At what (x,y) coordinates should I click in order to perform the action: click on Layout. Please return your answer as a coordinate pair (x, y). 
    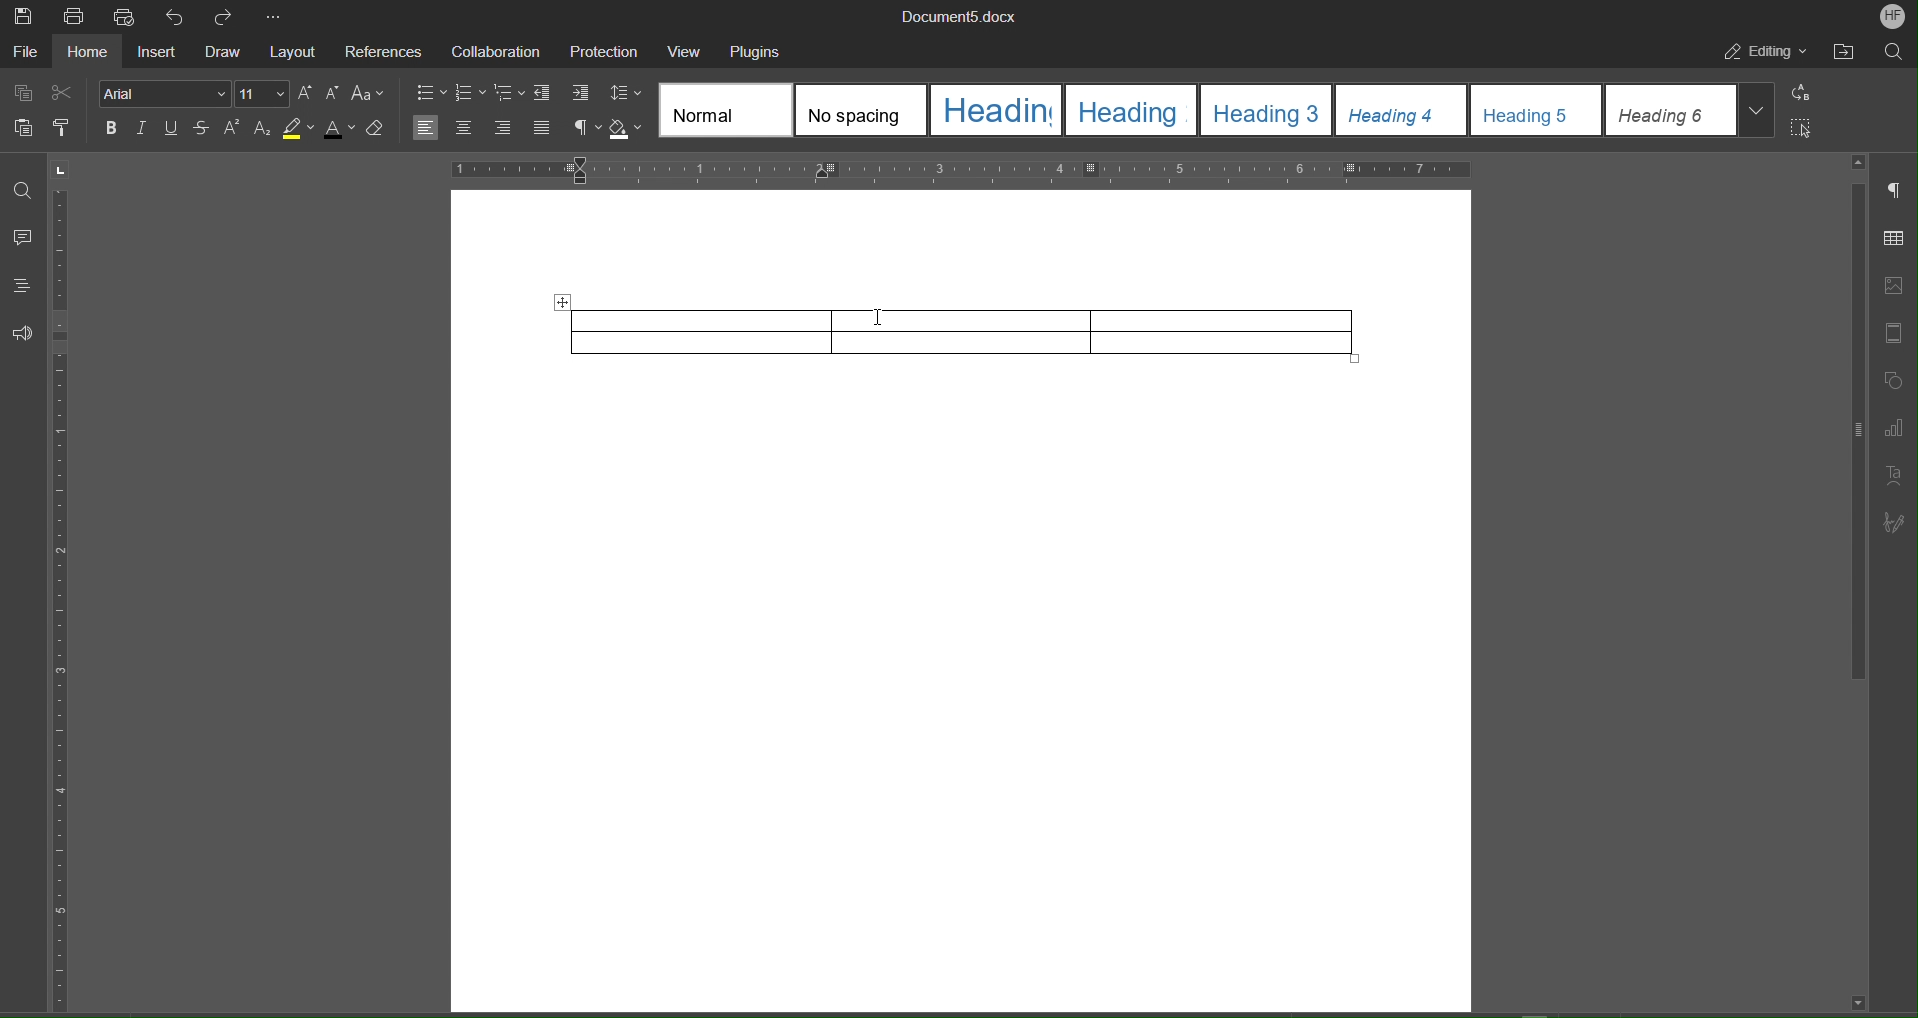
    Looking at the image, I should click on (297, 55).